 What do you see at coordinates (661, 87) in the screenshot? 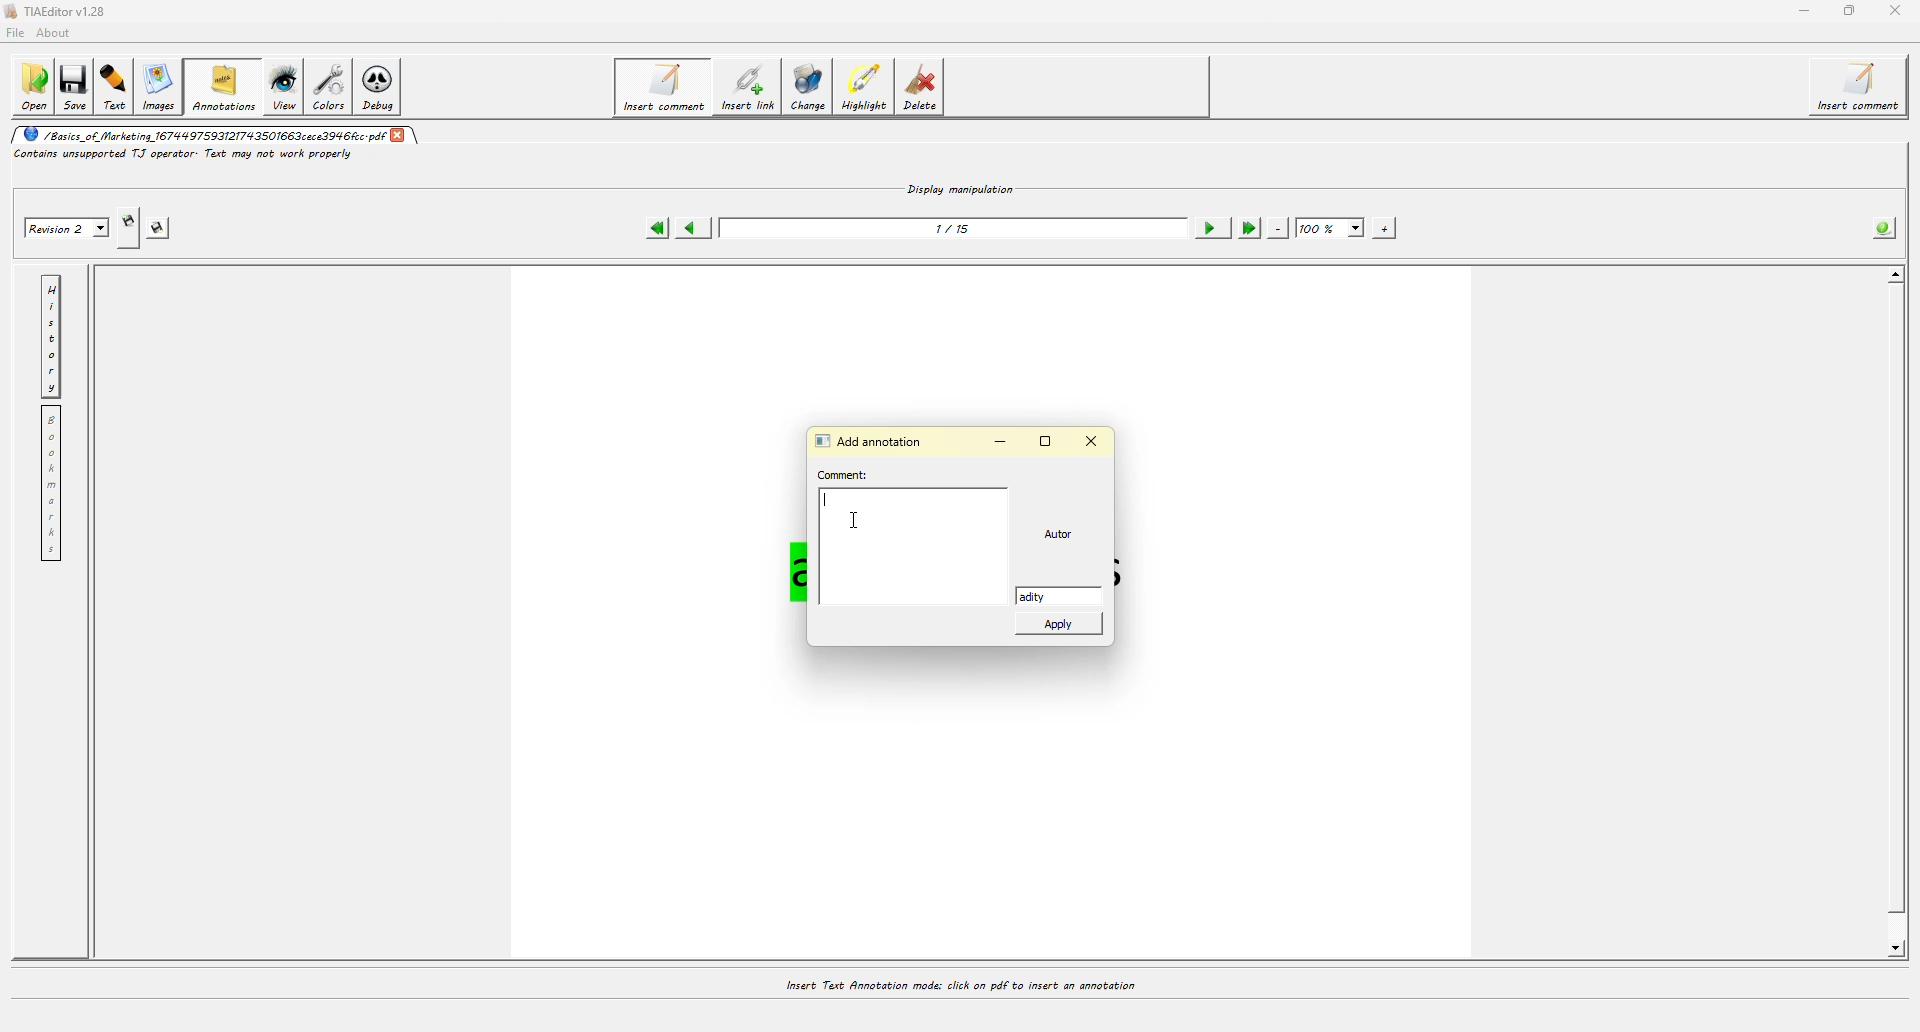
I see `insert comment` at bounding box center [661, 87].